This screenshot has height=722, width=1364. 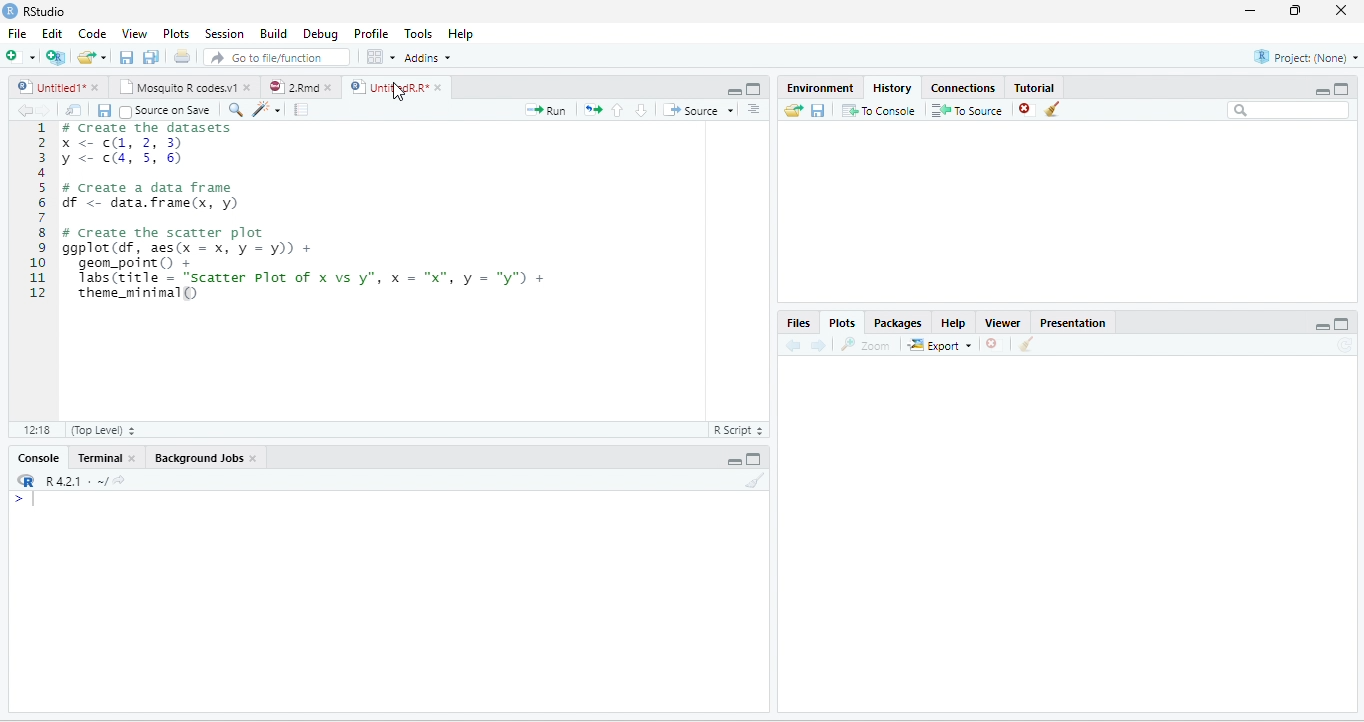 I want to click on Addins, so click(x=426, y=57).